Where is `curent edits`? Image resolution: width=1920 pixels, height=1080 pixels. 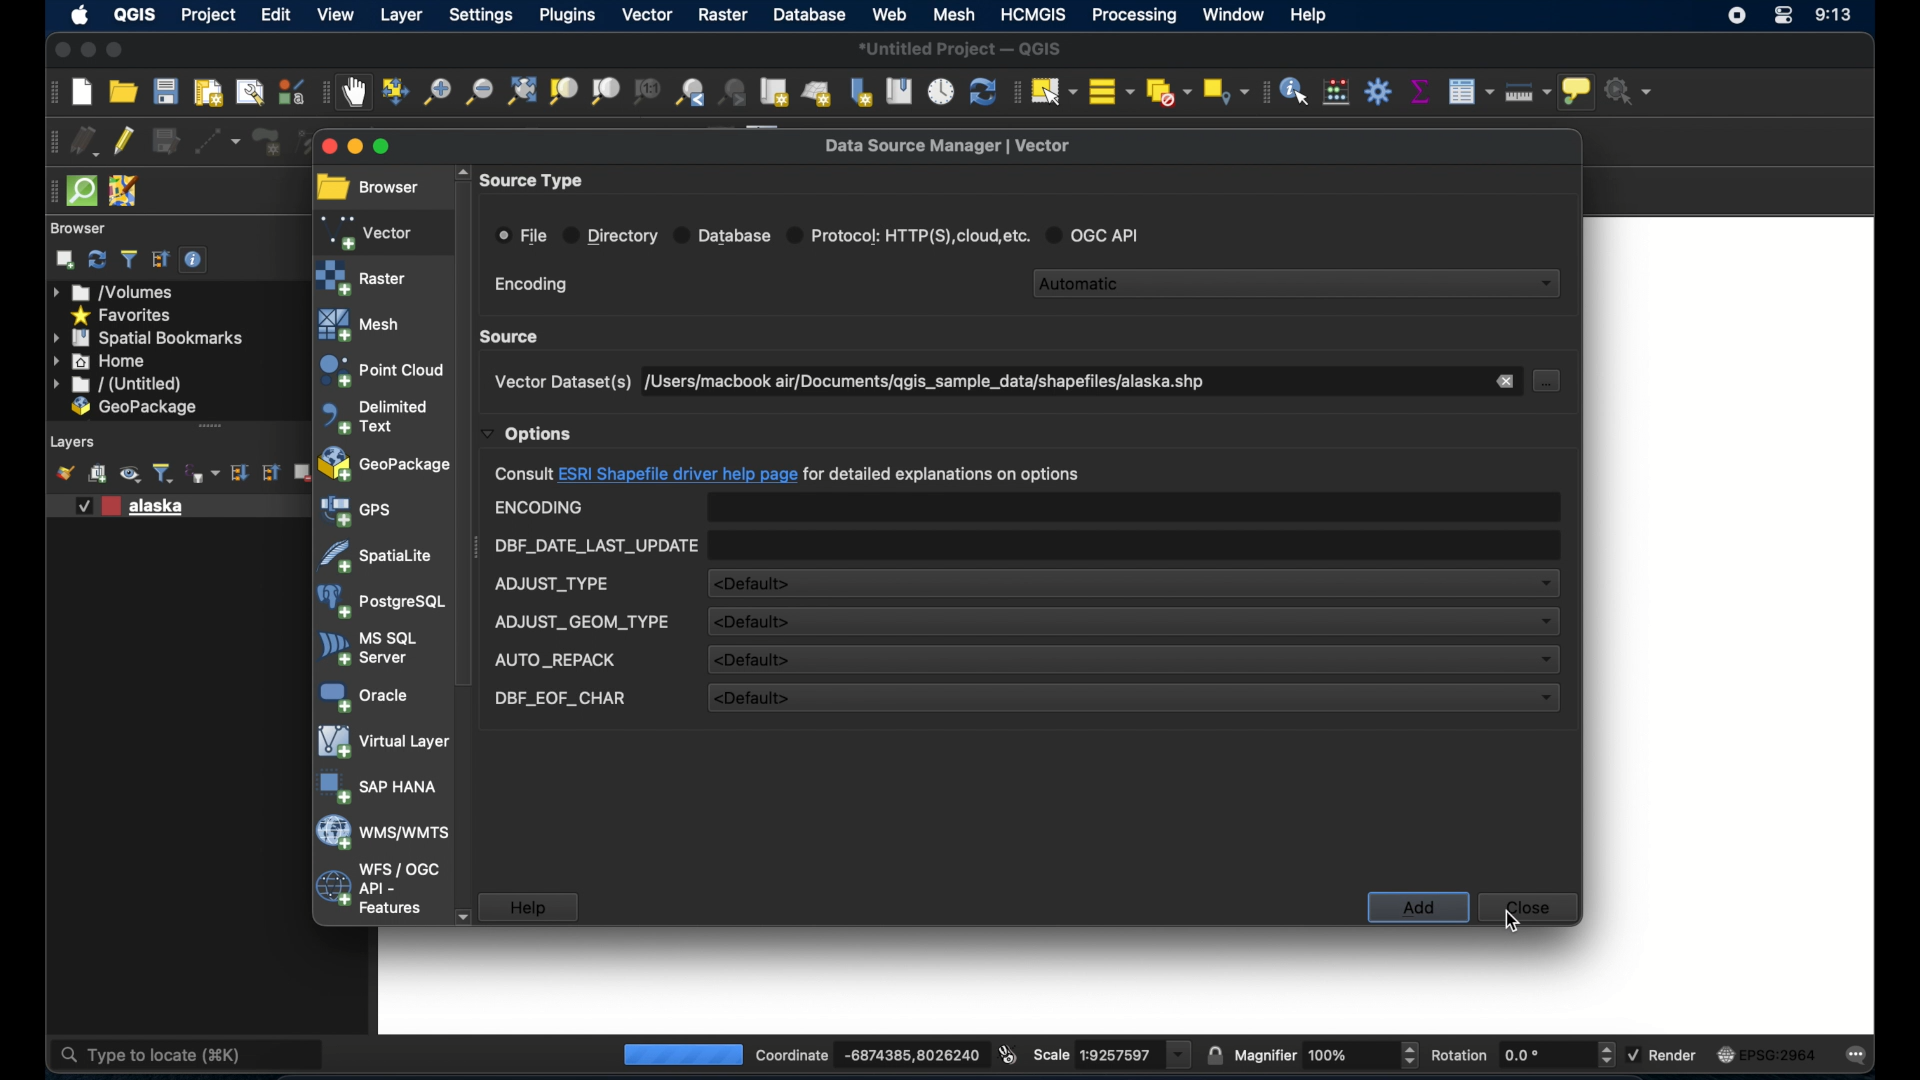
curent edits is located at coordinates (86, 141).